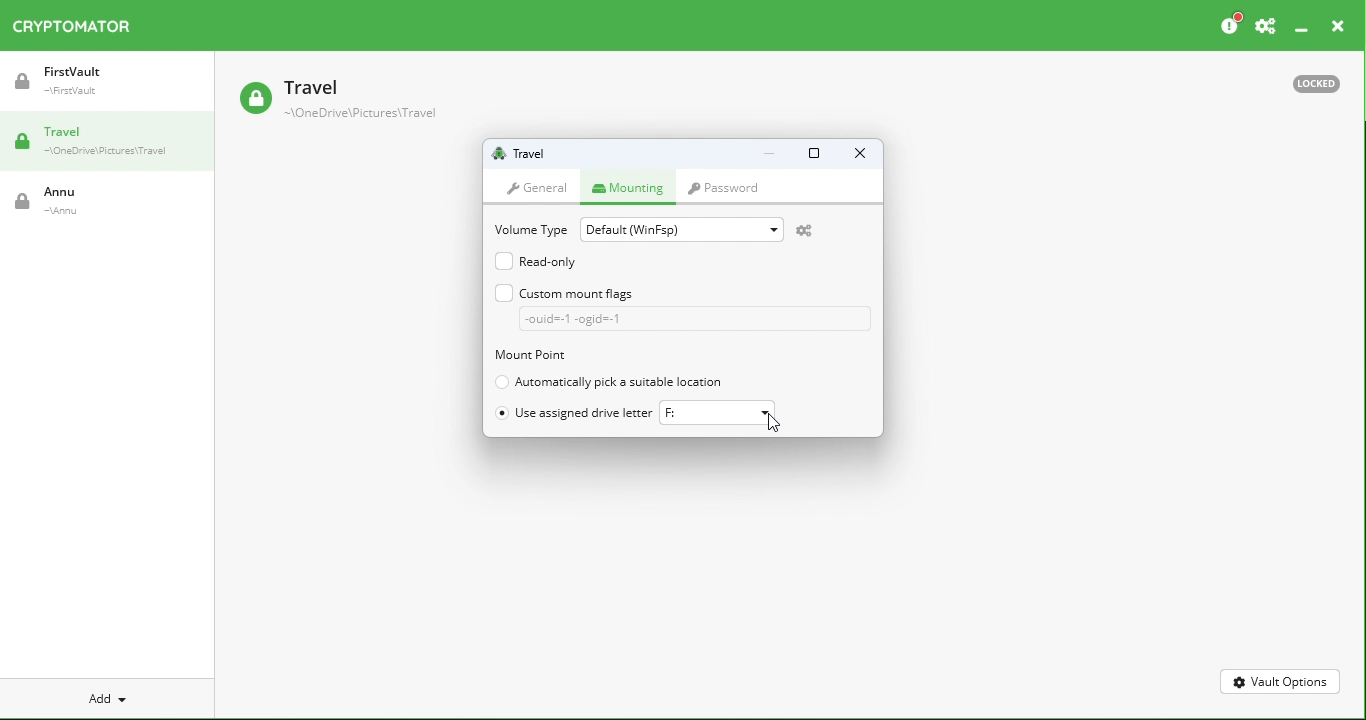 The image size is (1366, 720). I want to click on Locked, so click(1322, 83).